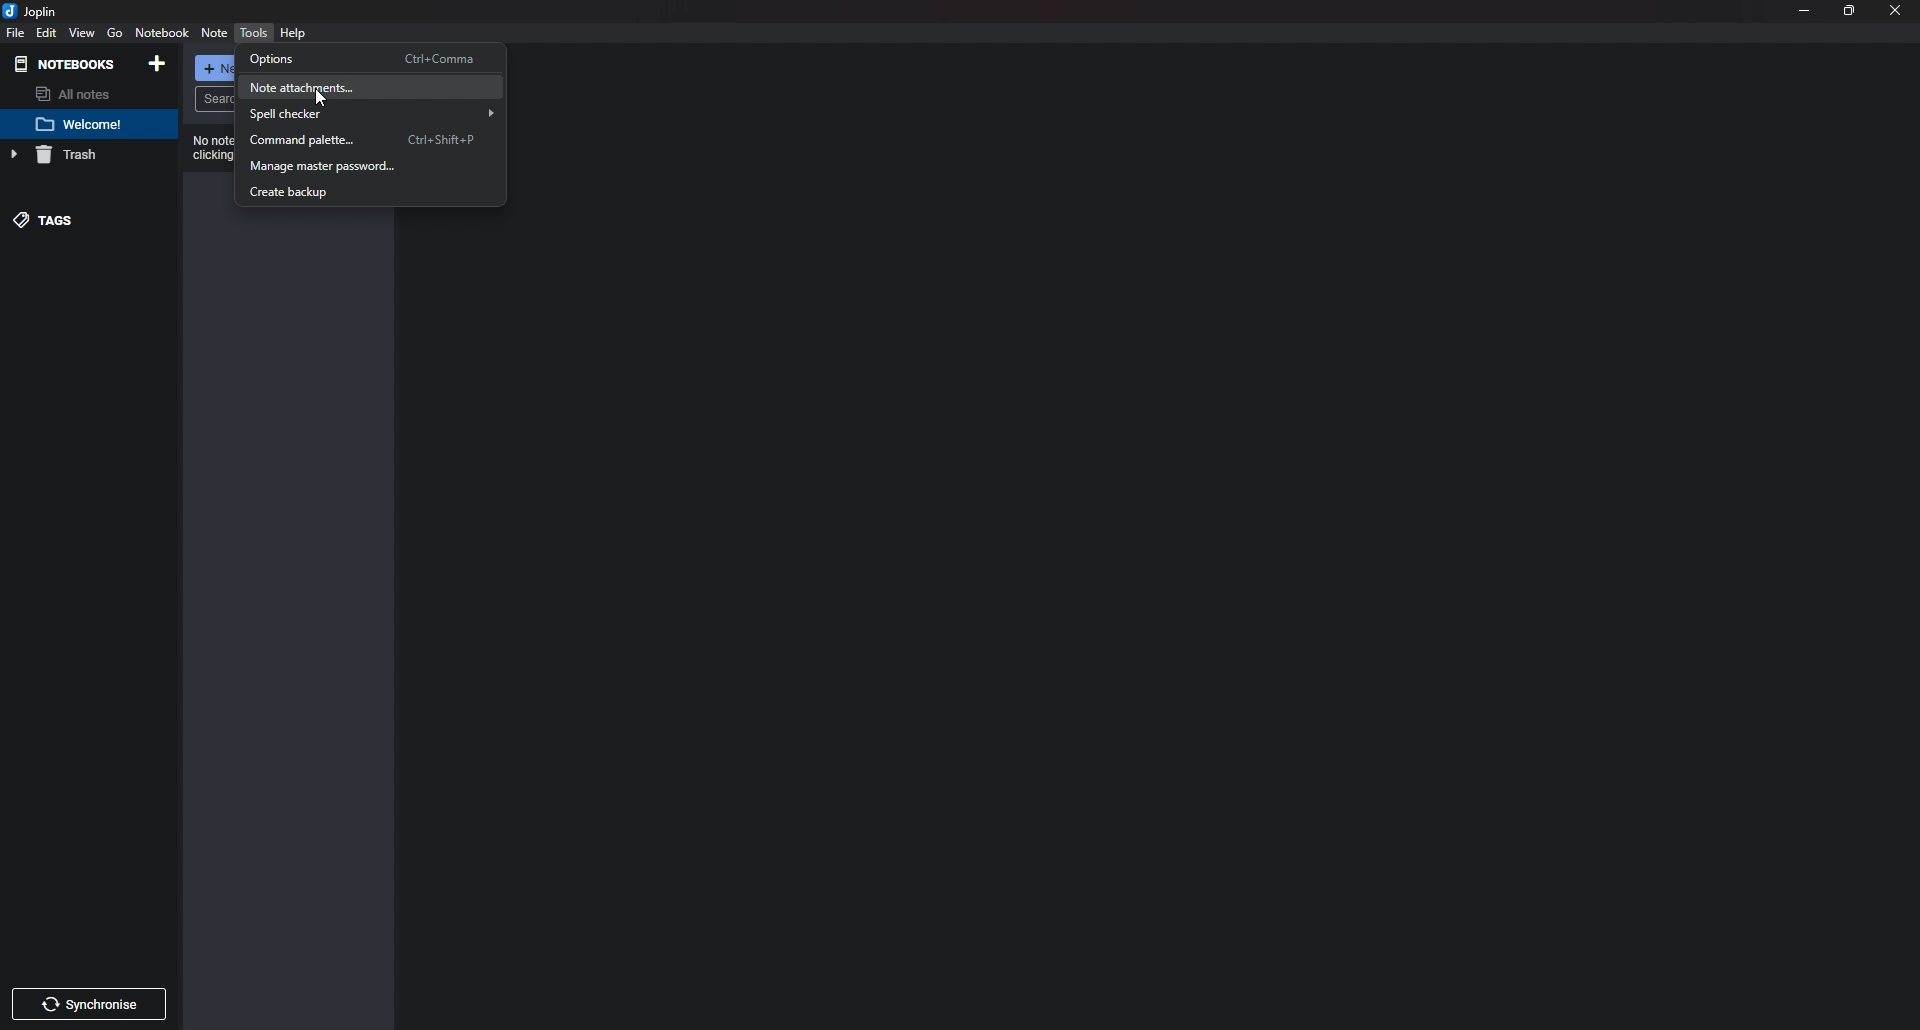 The image size is (1920, 1030). I want to click on Resize, so click(1851, 11).